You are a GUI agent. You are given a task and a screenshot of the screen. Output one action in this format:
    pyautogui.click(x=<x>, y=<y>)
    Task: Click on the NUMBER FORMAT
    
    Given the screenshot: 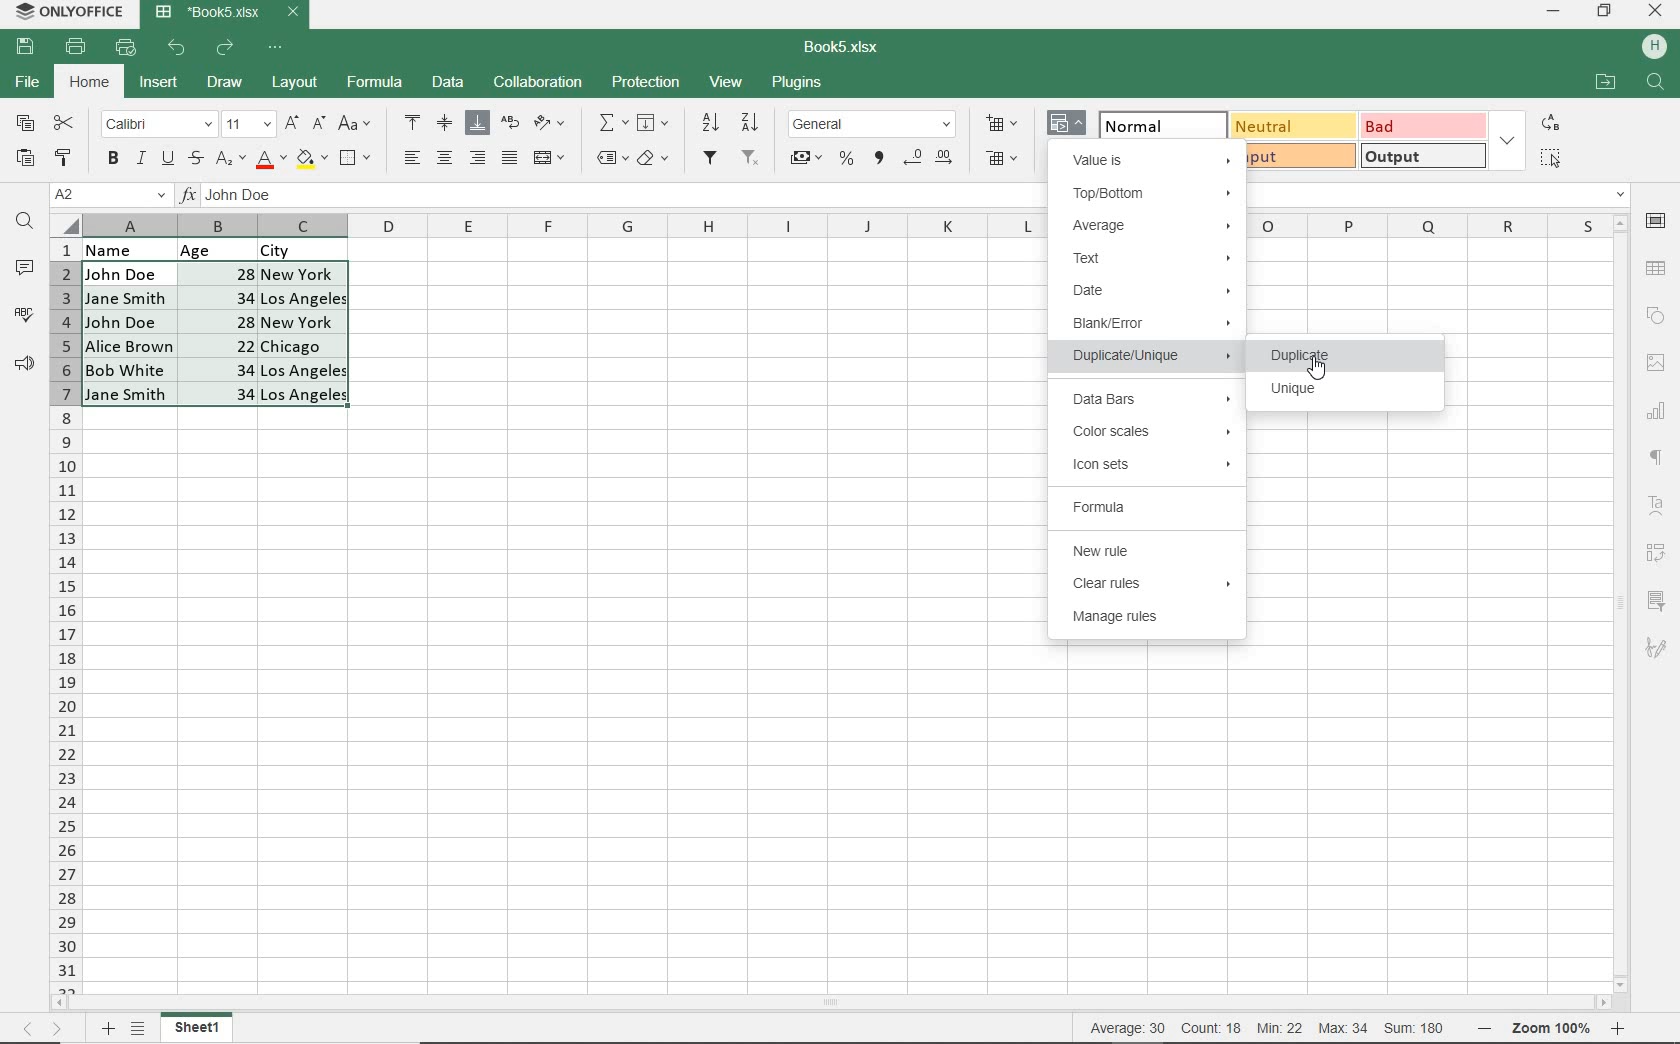 What is the action you would take?
    pyautogui.click(x=874, y=123)
    